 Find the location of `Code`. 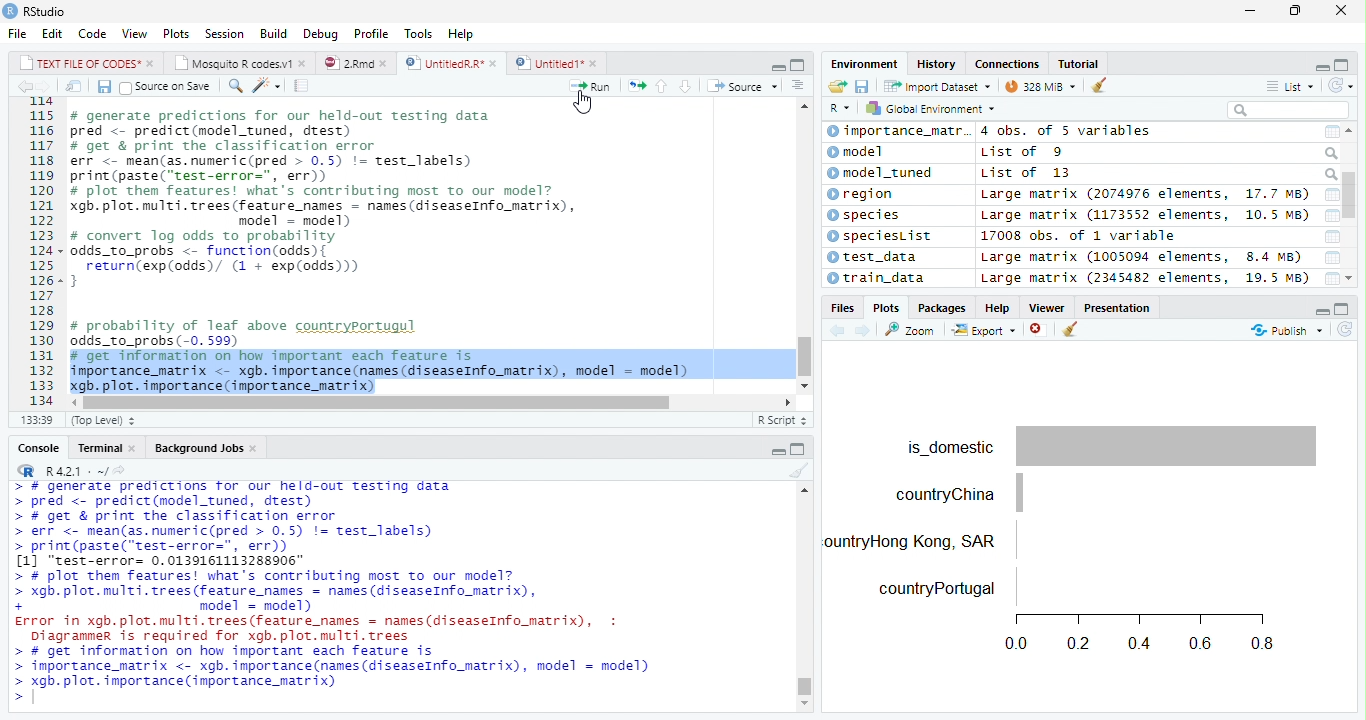

Code is located at coordinates (90, 34).